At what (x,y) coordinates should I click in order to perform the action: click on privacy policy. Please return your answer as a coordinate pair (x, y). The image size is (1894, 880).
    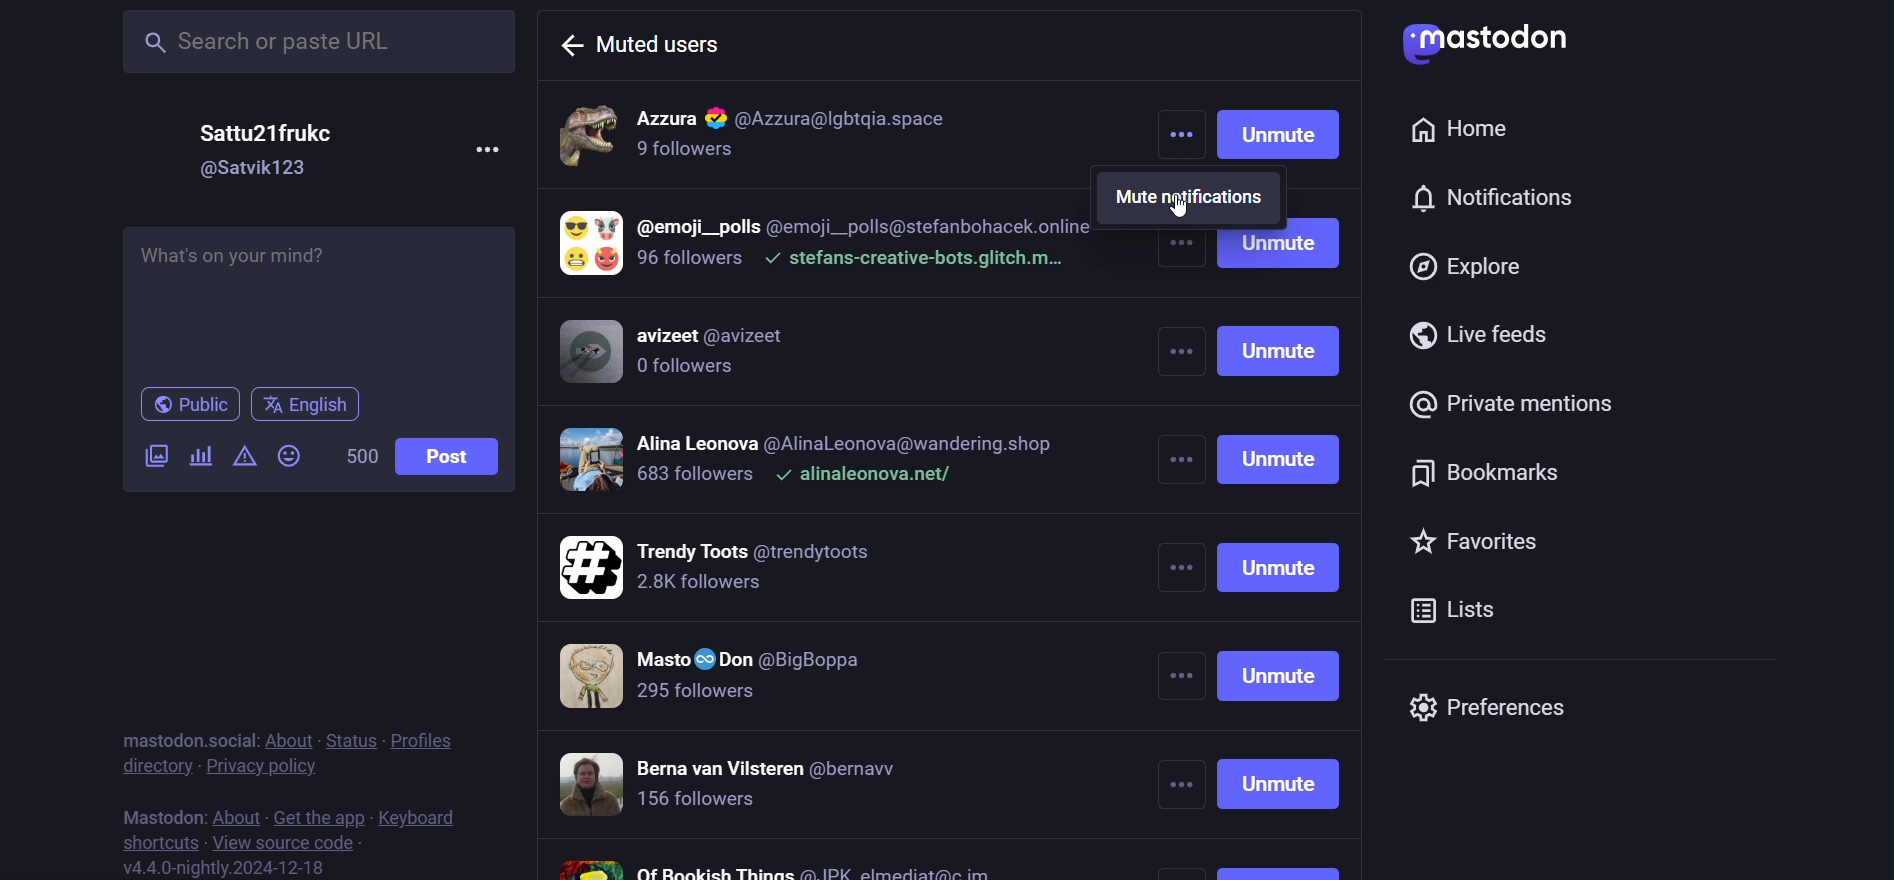
    Looking at the image, I should click on (259, 765).